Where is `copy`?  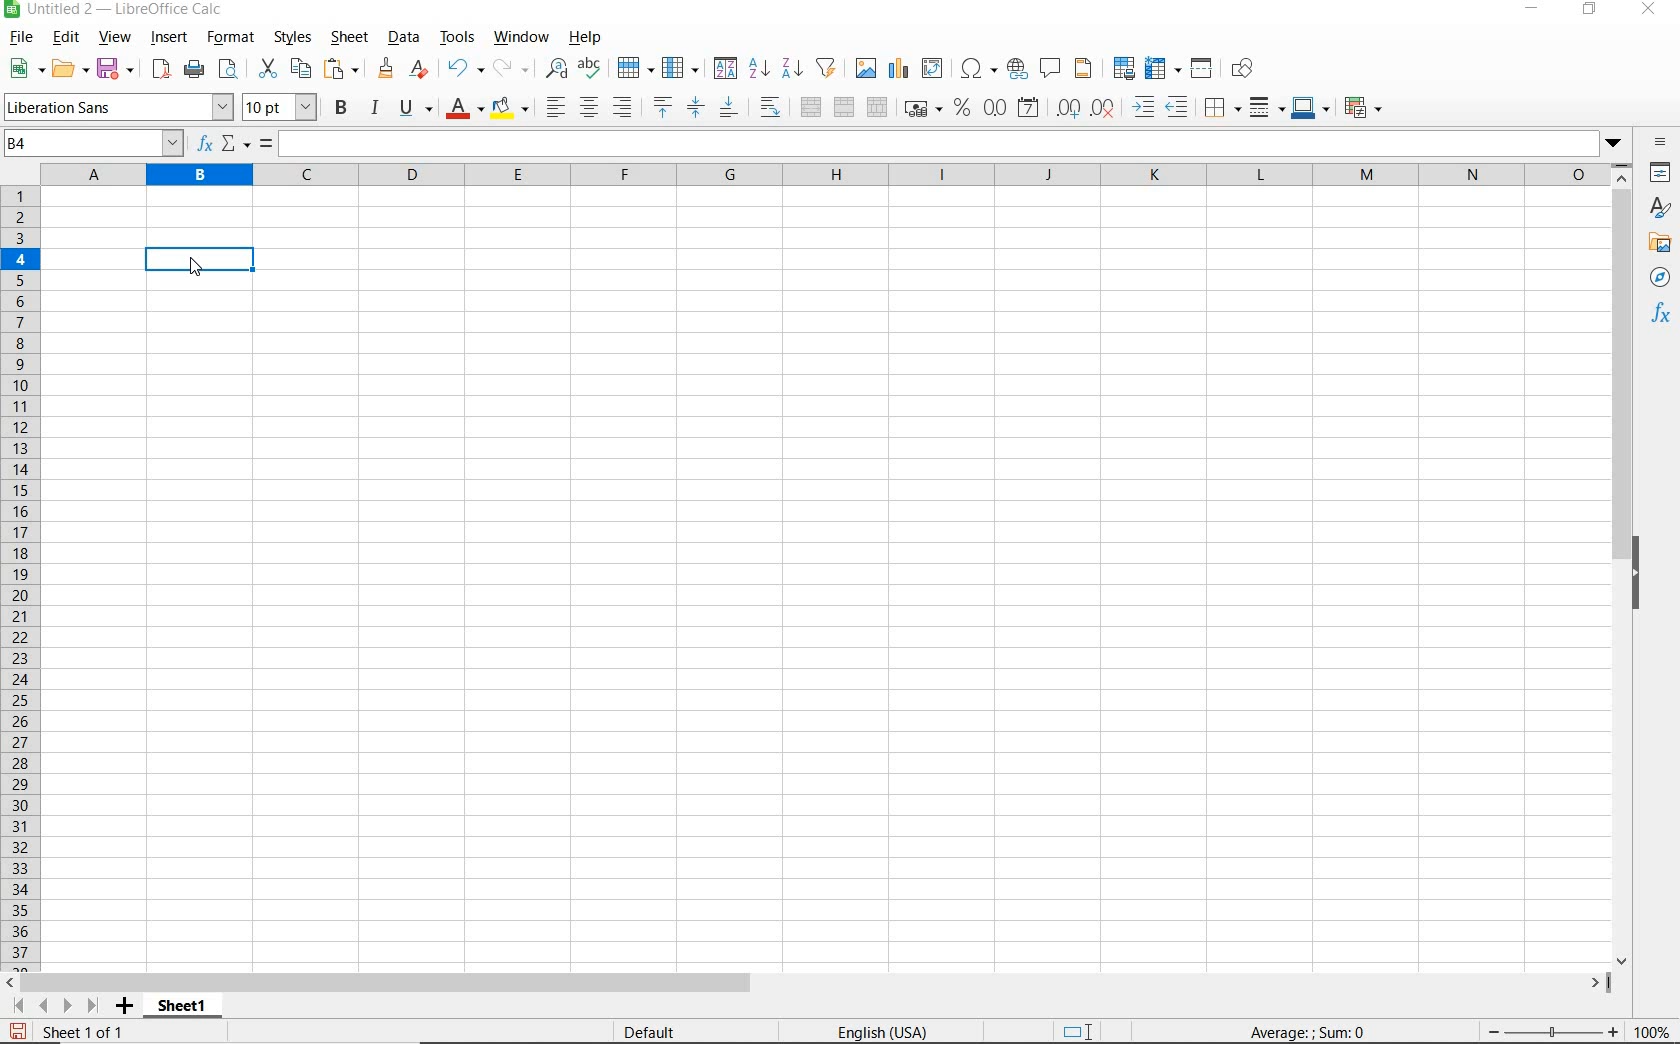
copy is located at coordinates (301, 69).